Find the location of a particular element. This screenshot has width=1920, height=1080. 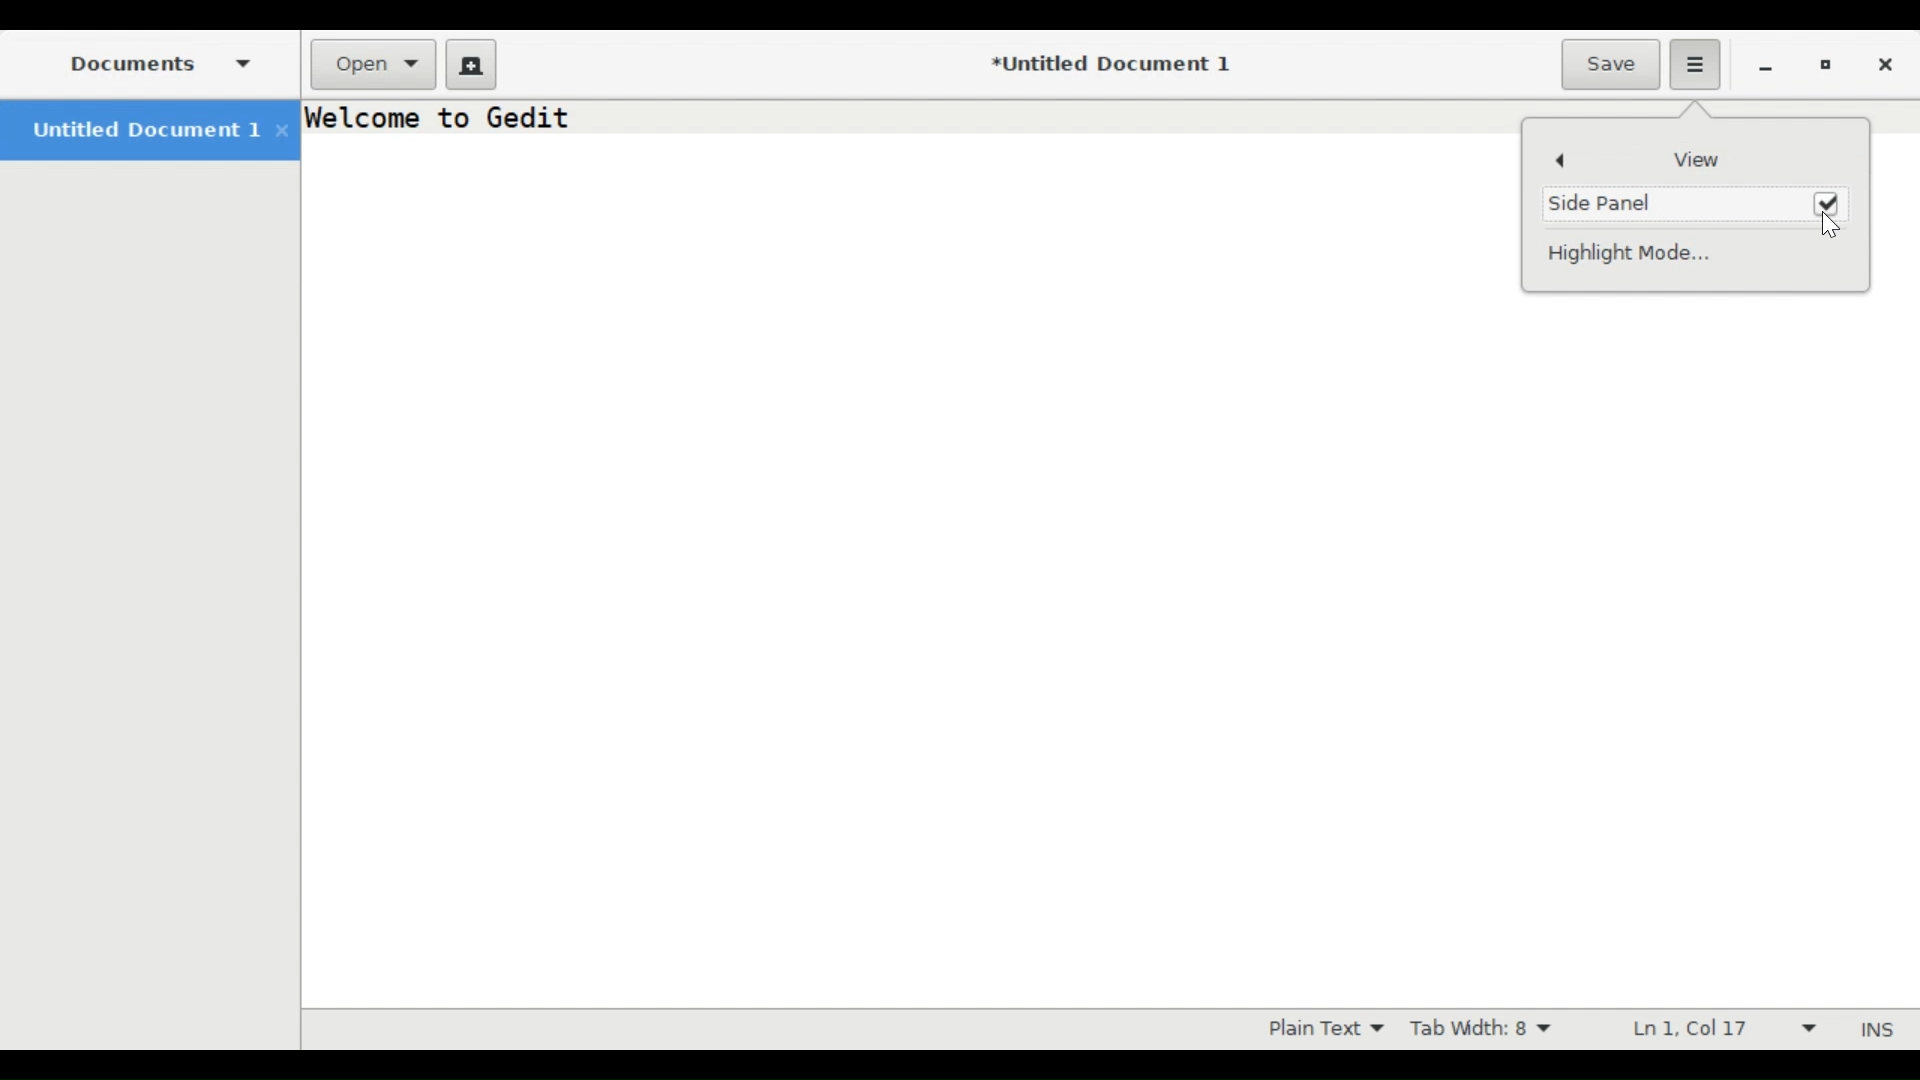

Tab Width is located at coordinates (1489, 1029).